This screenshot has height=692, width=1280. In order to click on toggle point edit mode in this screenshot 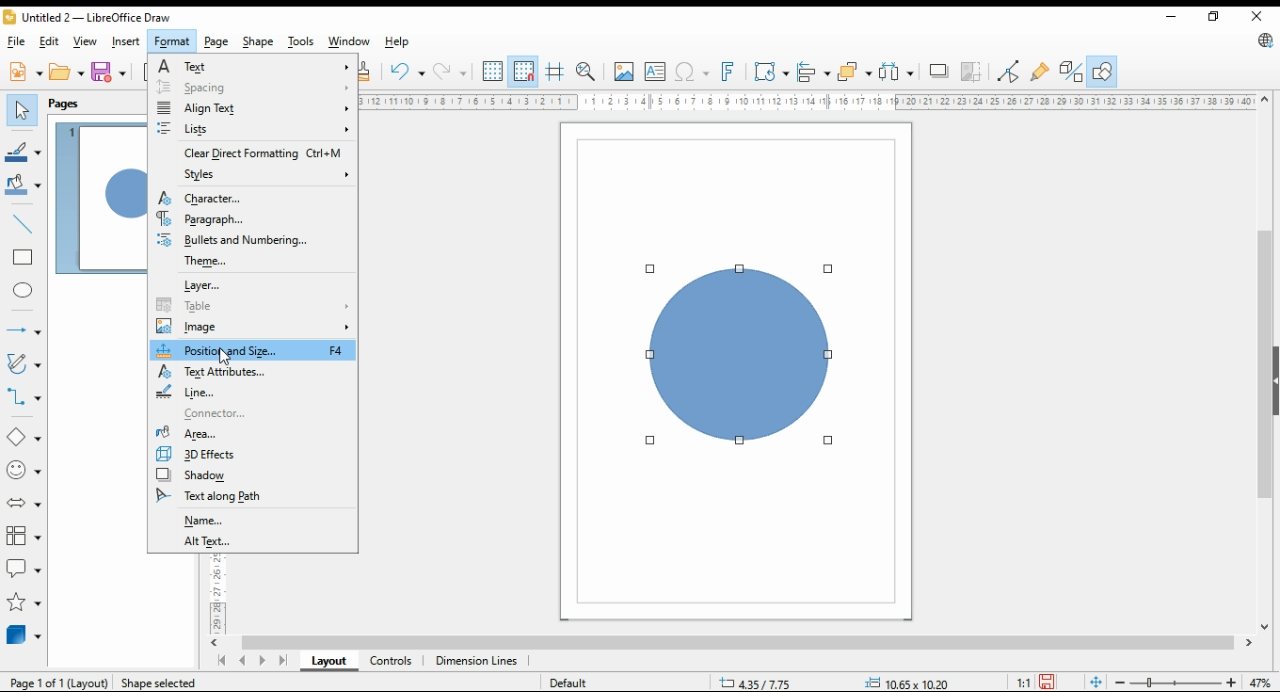, I will do `click(1007, 70)`.